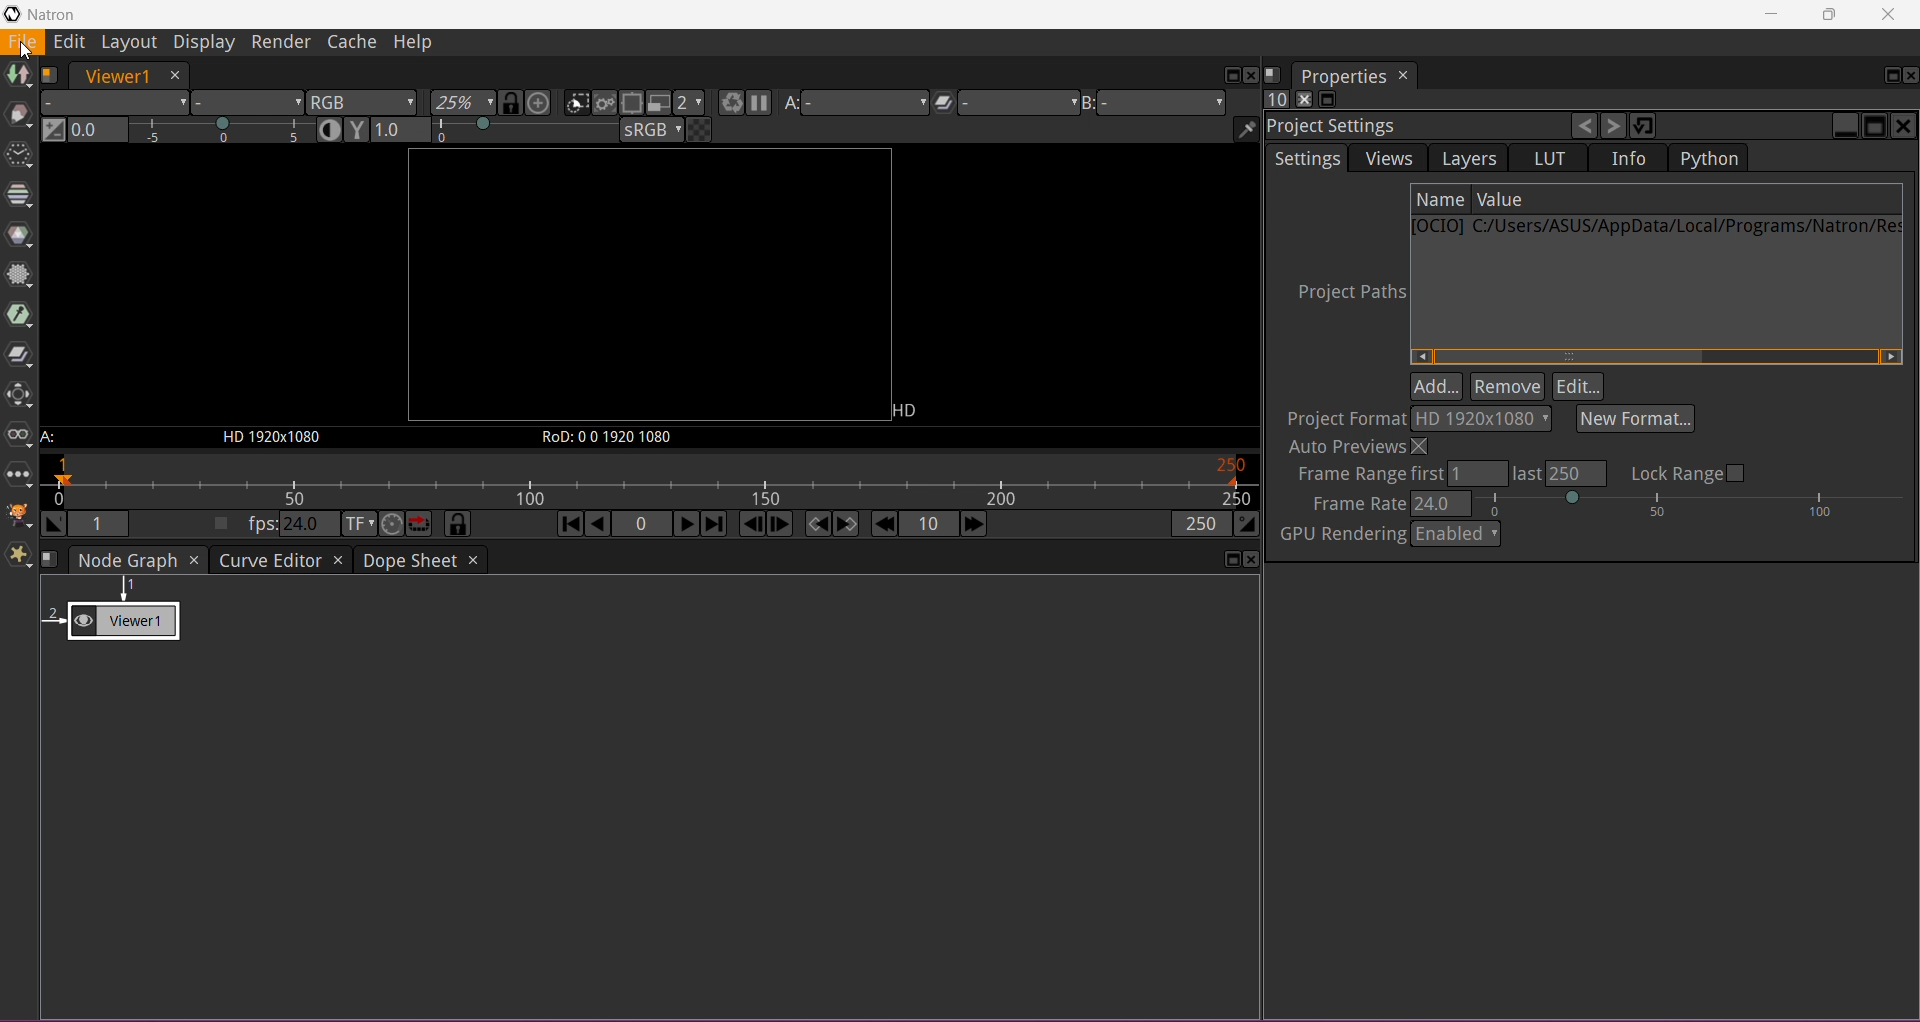 This screenshot has width=1920, height=1022. What do you see at coordinates (132, 42) in the screenshot?
I see `Layout` at bounding box center [132, 42].